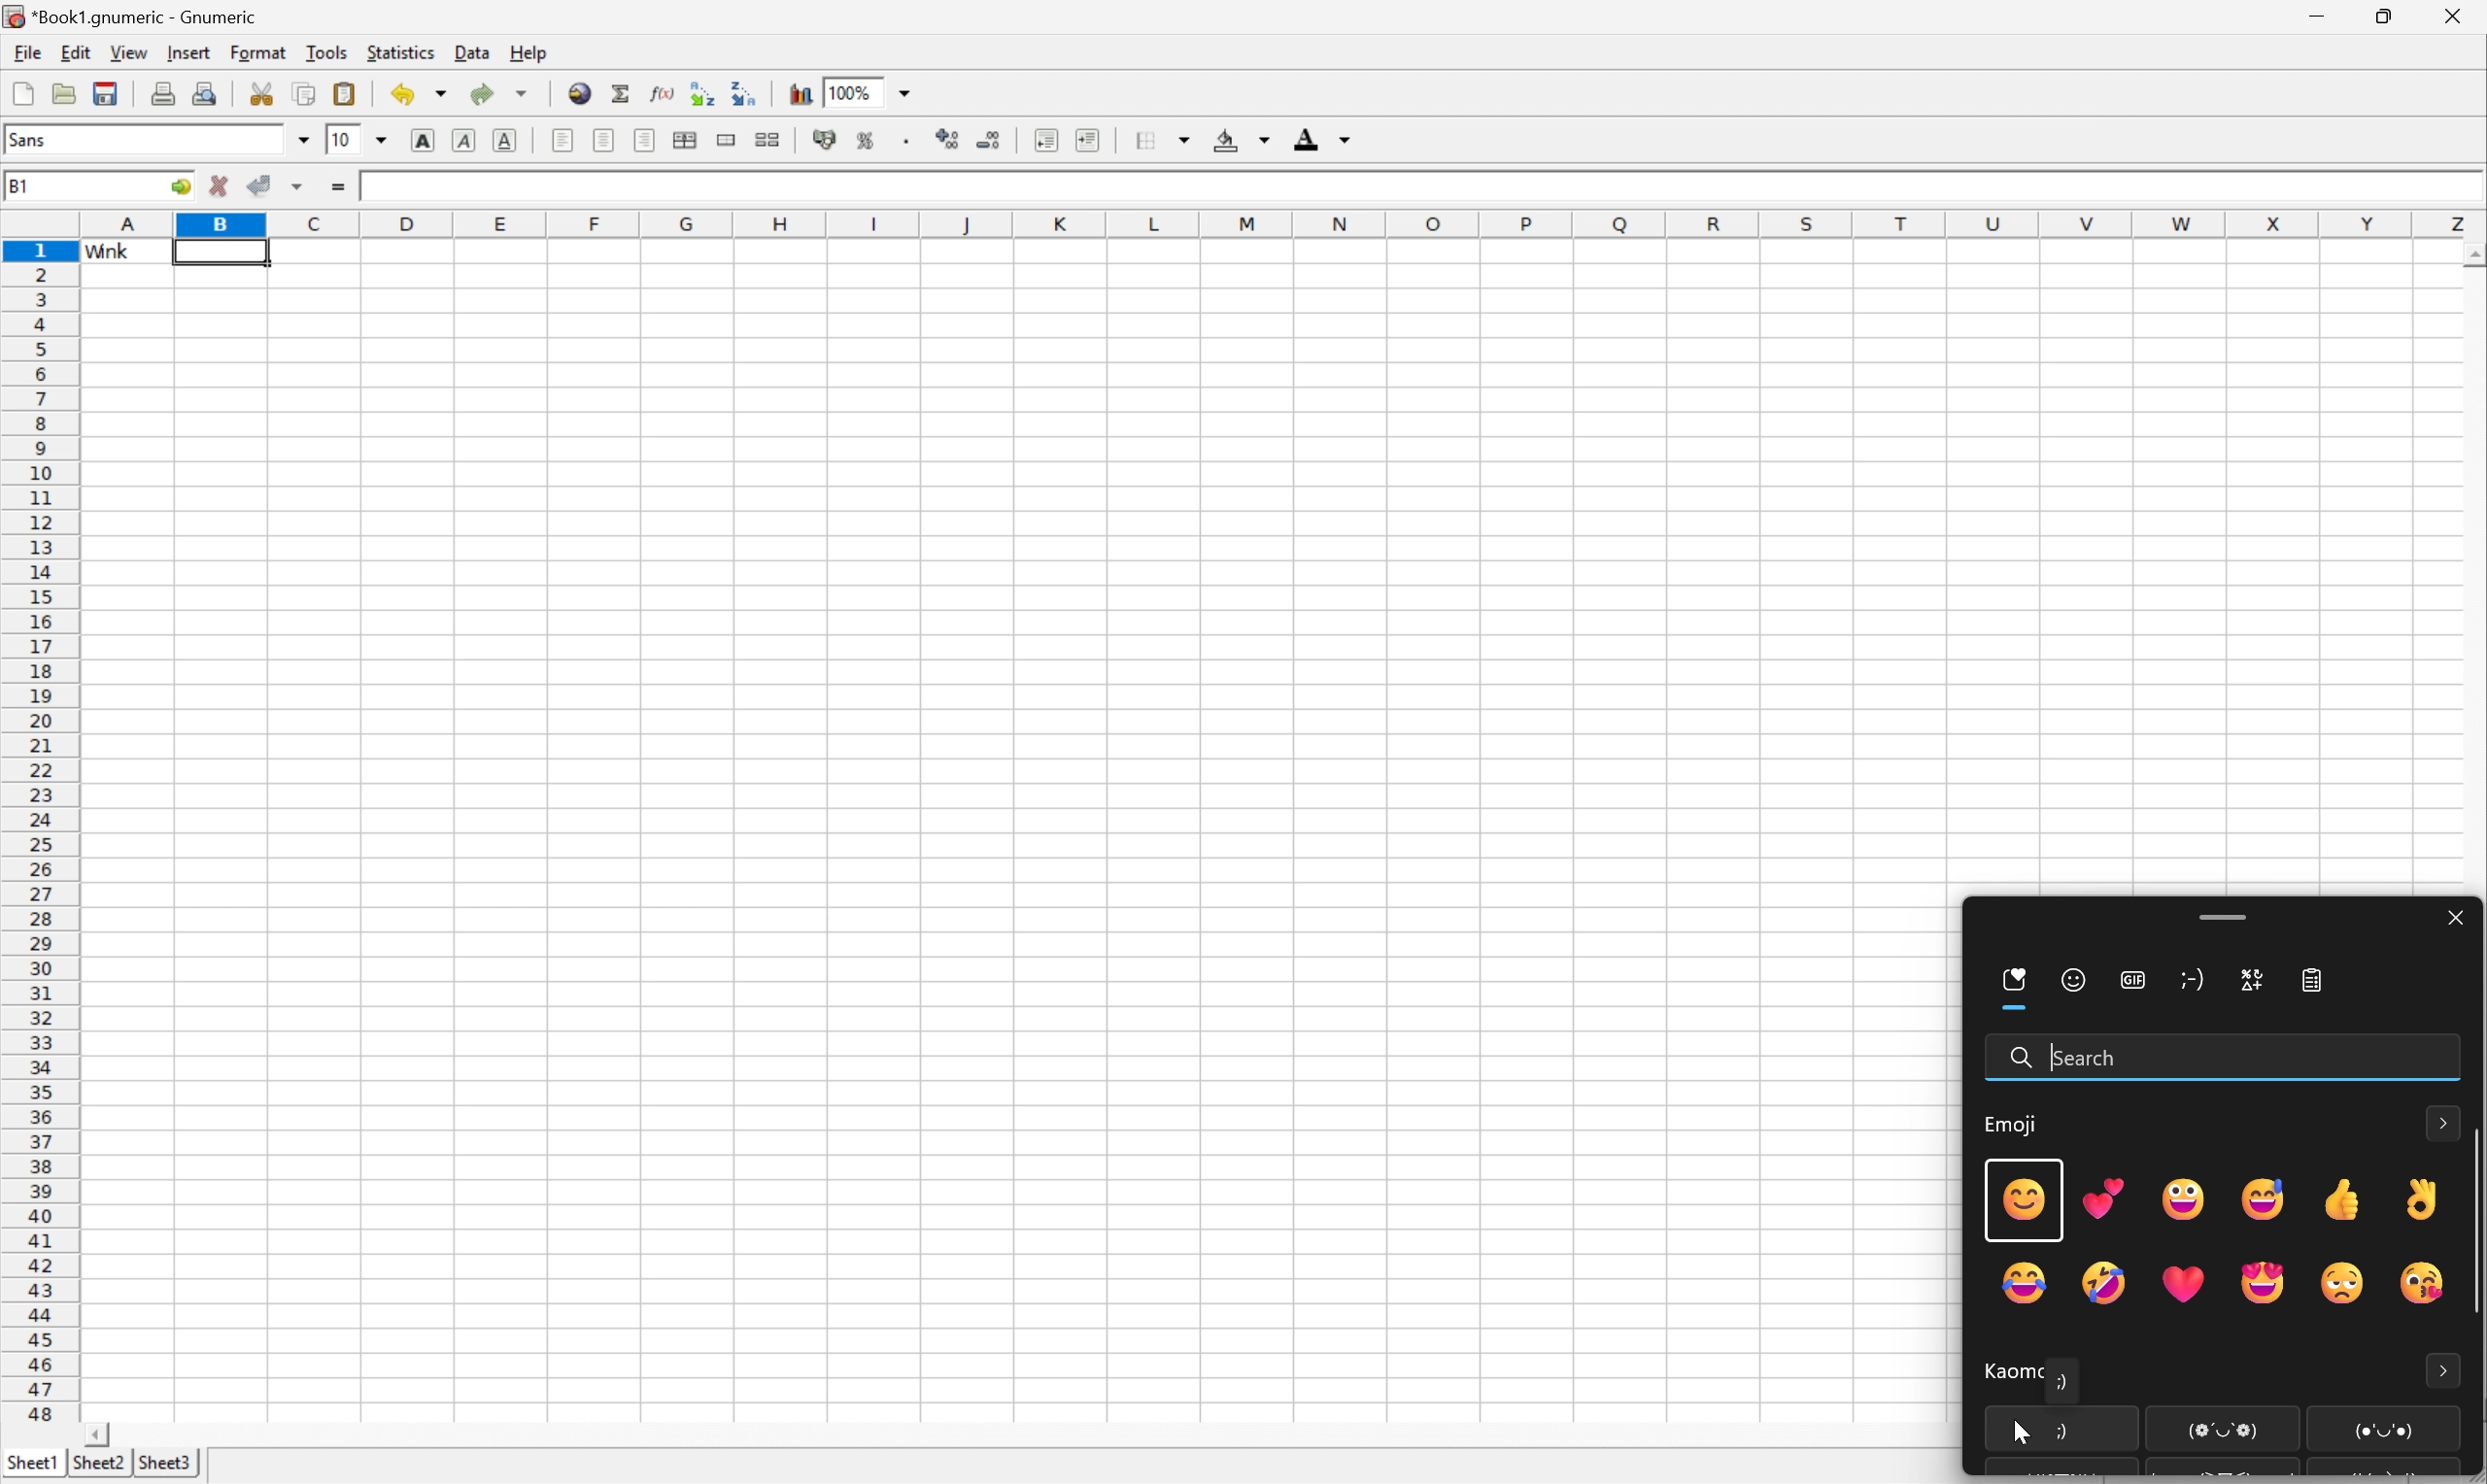 The image size is (2487, 1484). What do you see at coordinates (216, 183) in the screenshot?
I see `cancel changes` at bounding box center [216, 183].